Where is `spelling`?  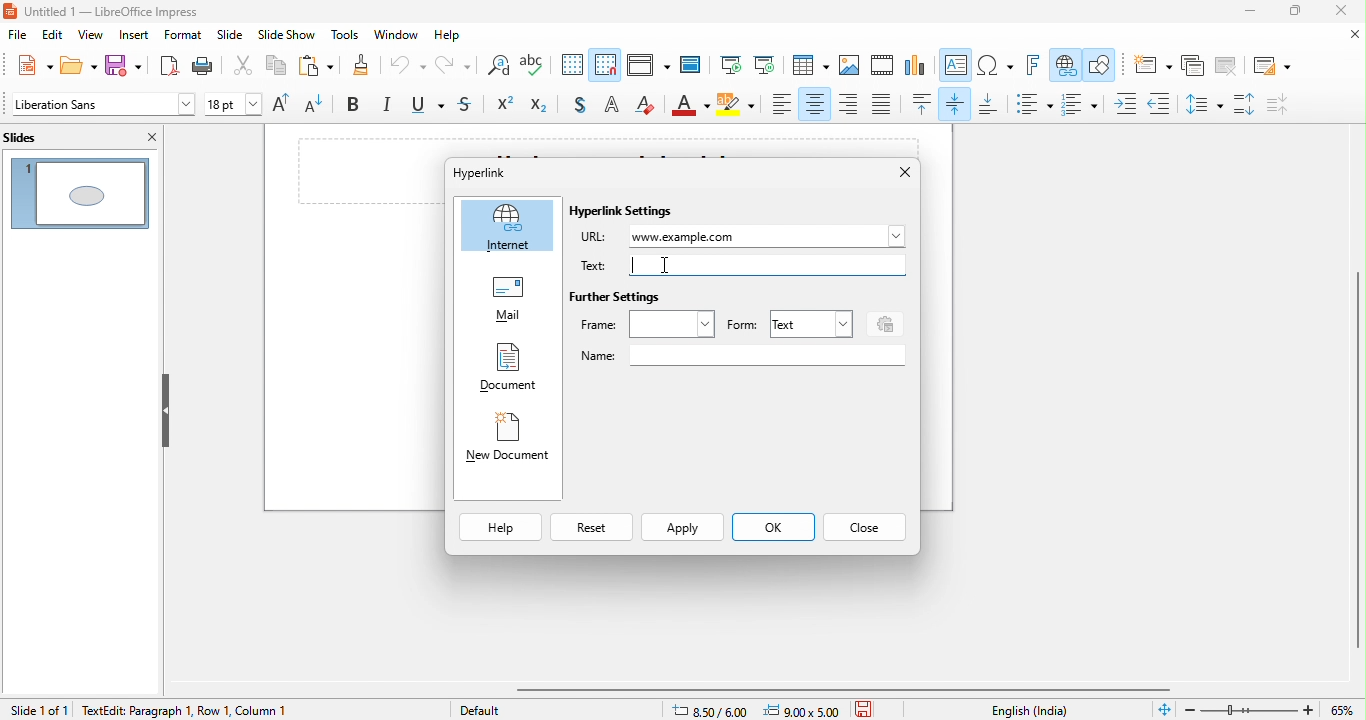 spelling is located at coordinates (538, 67).